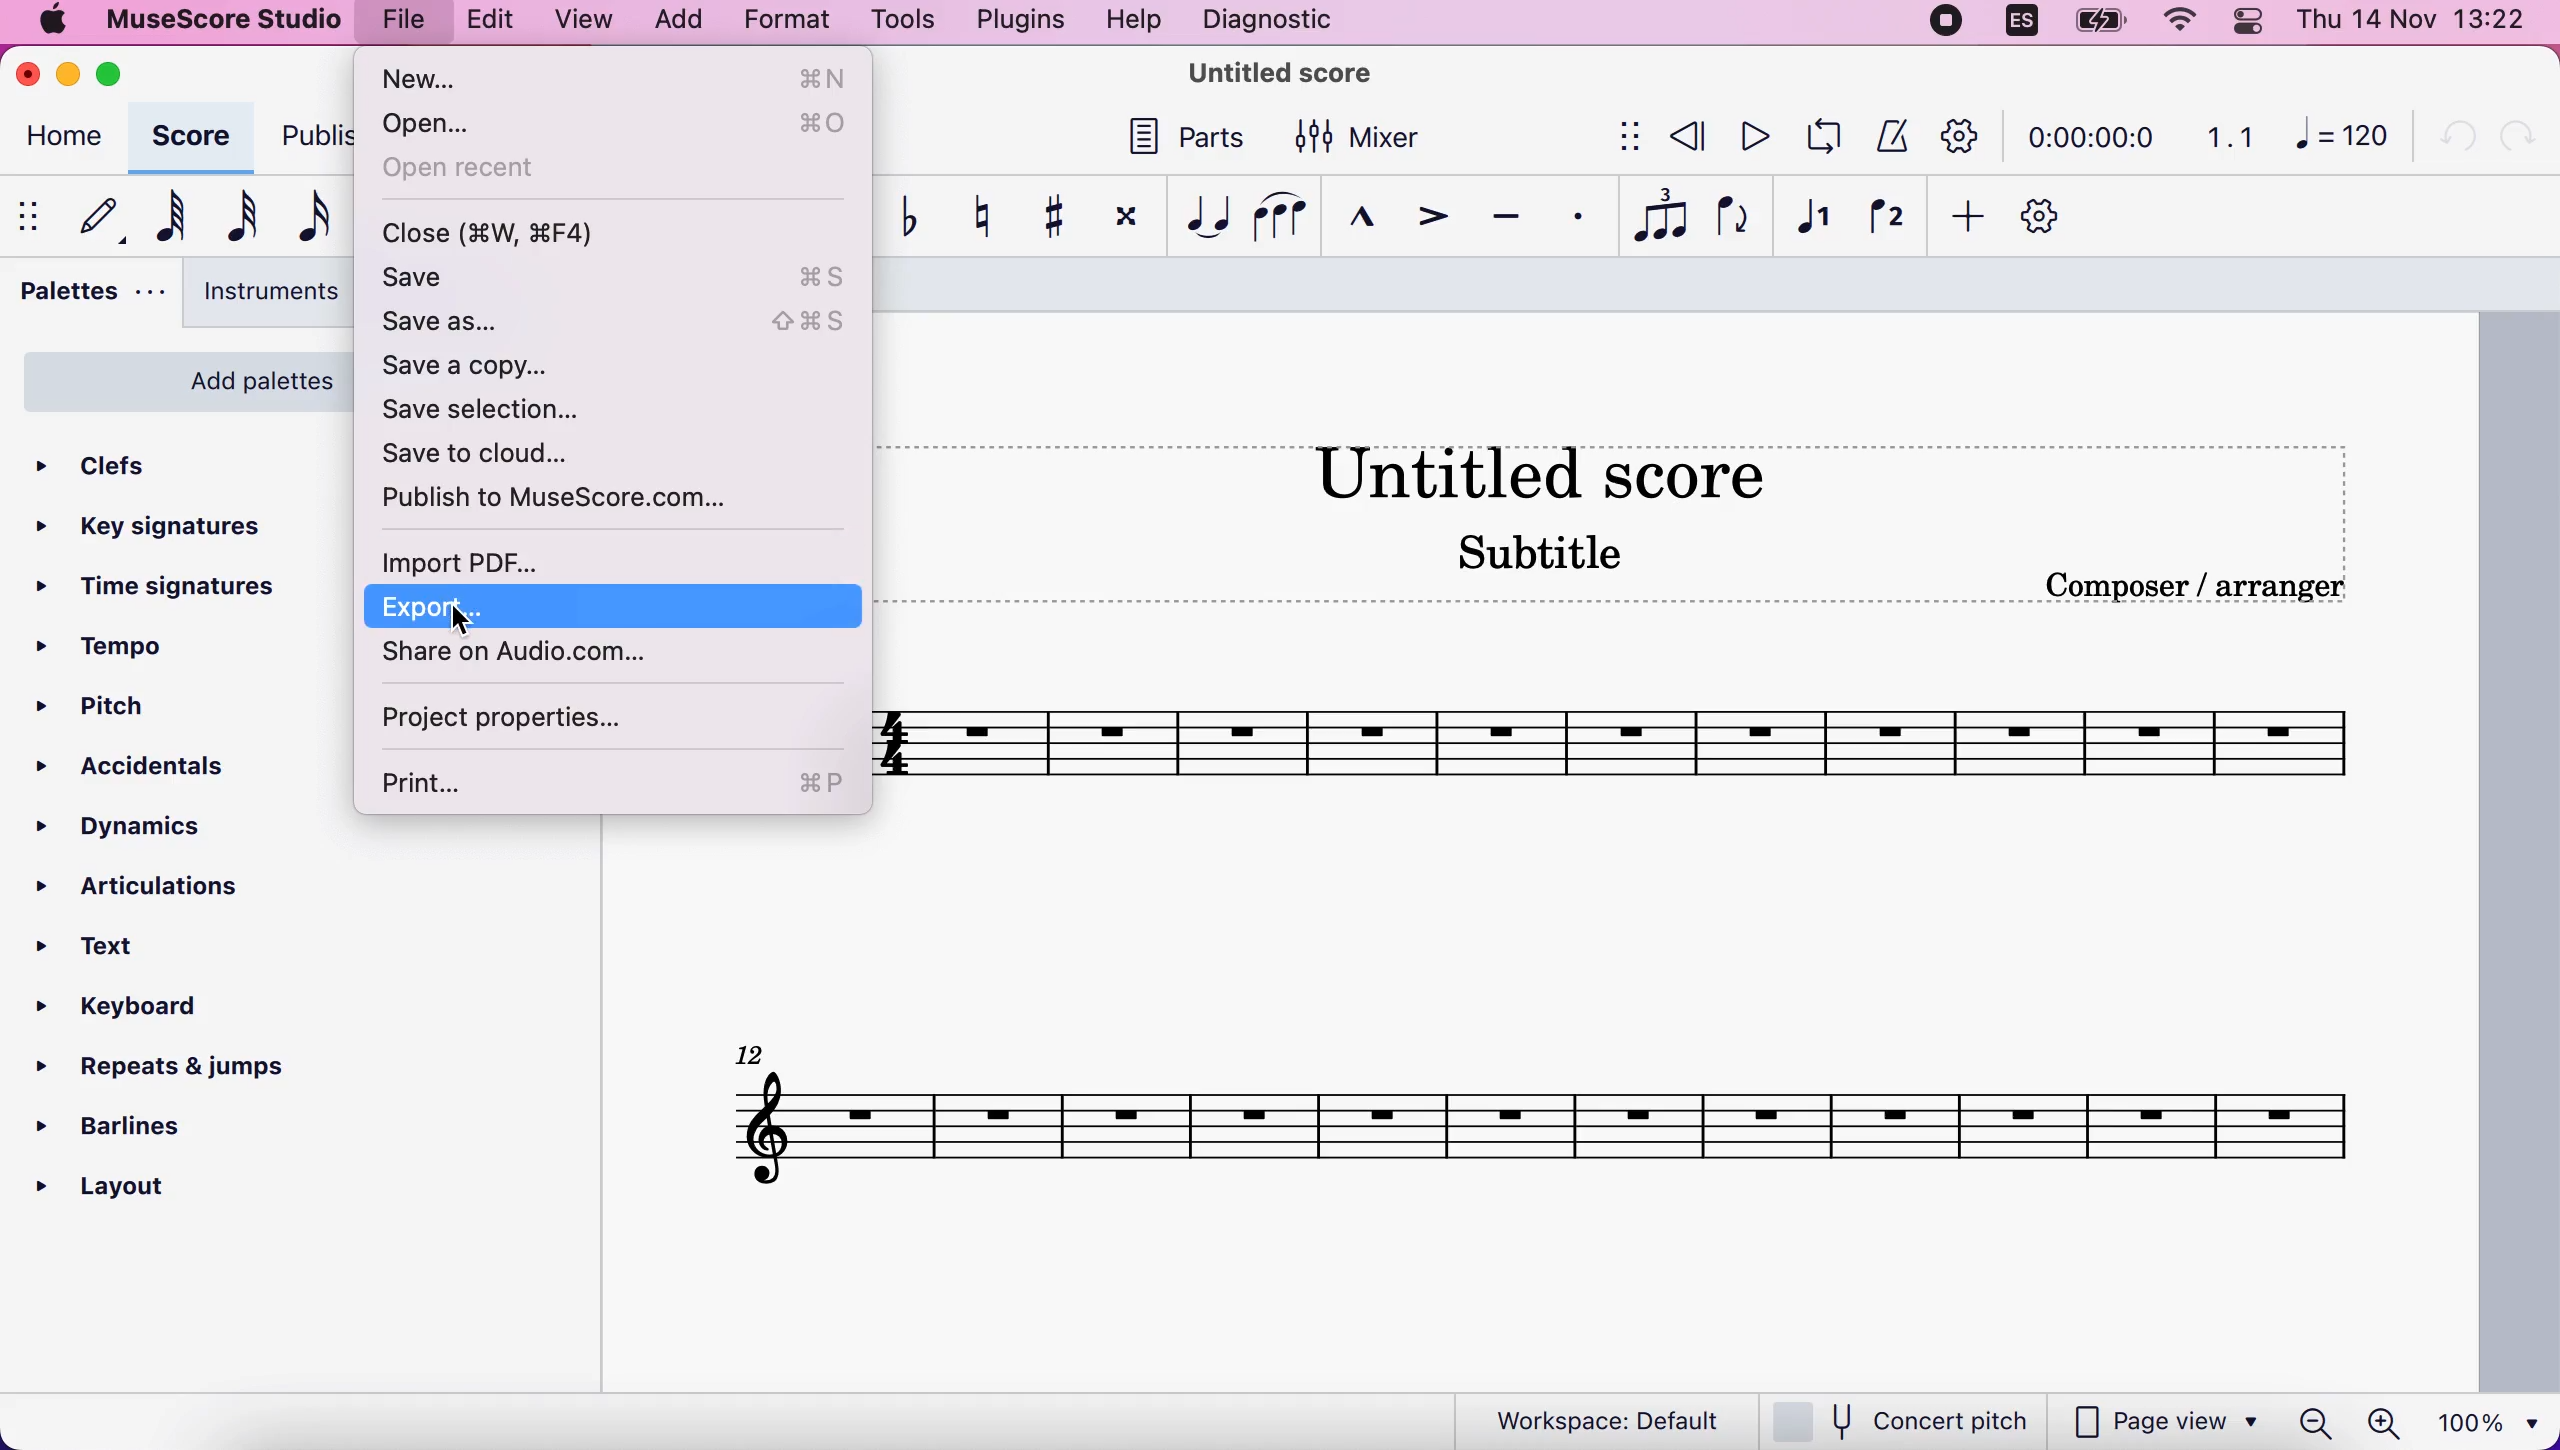  Describe the element at coordinates (626, 322) in the screenshot. I see `save as` at that location.